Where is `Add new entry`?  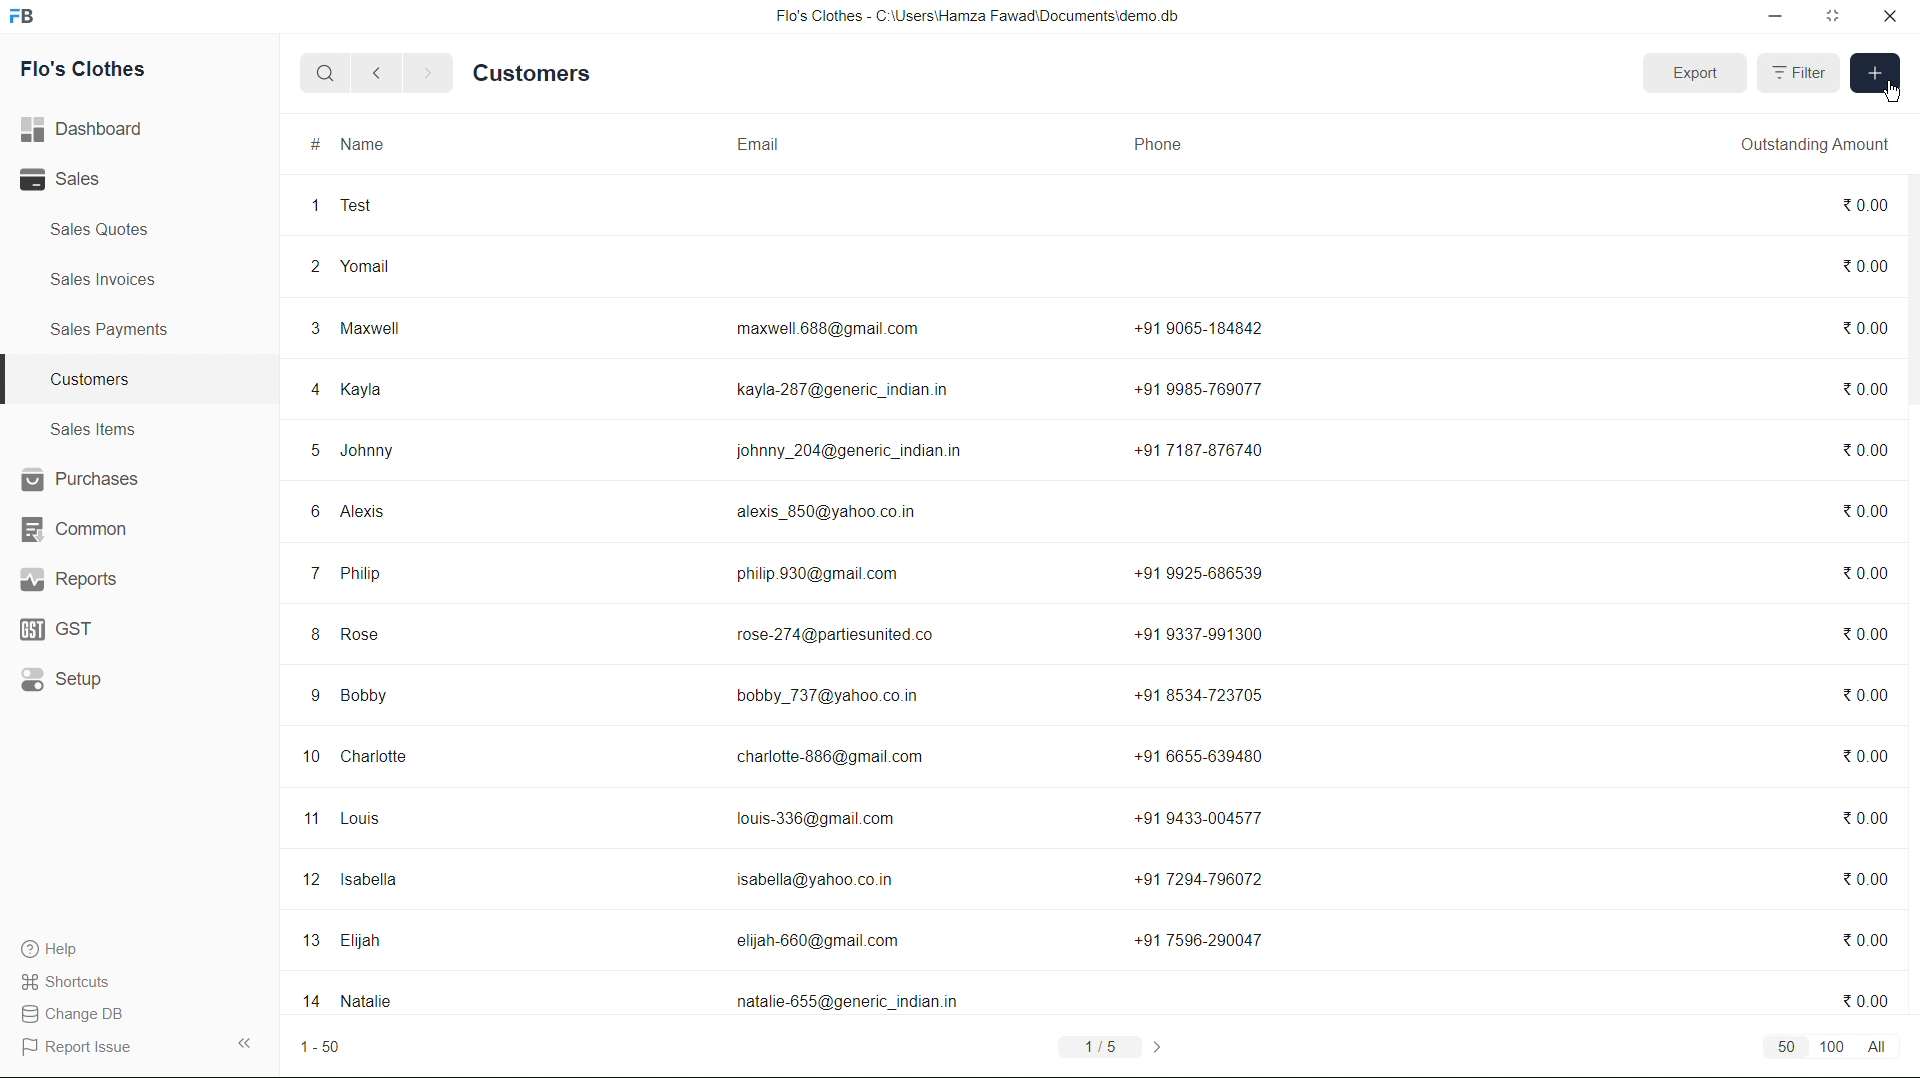
Add new entry is located at coordinates (1876, 75).